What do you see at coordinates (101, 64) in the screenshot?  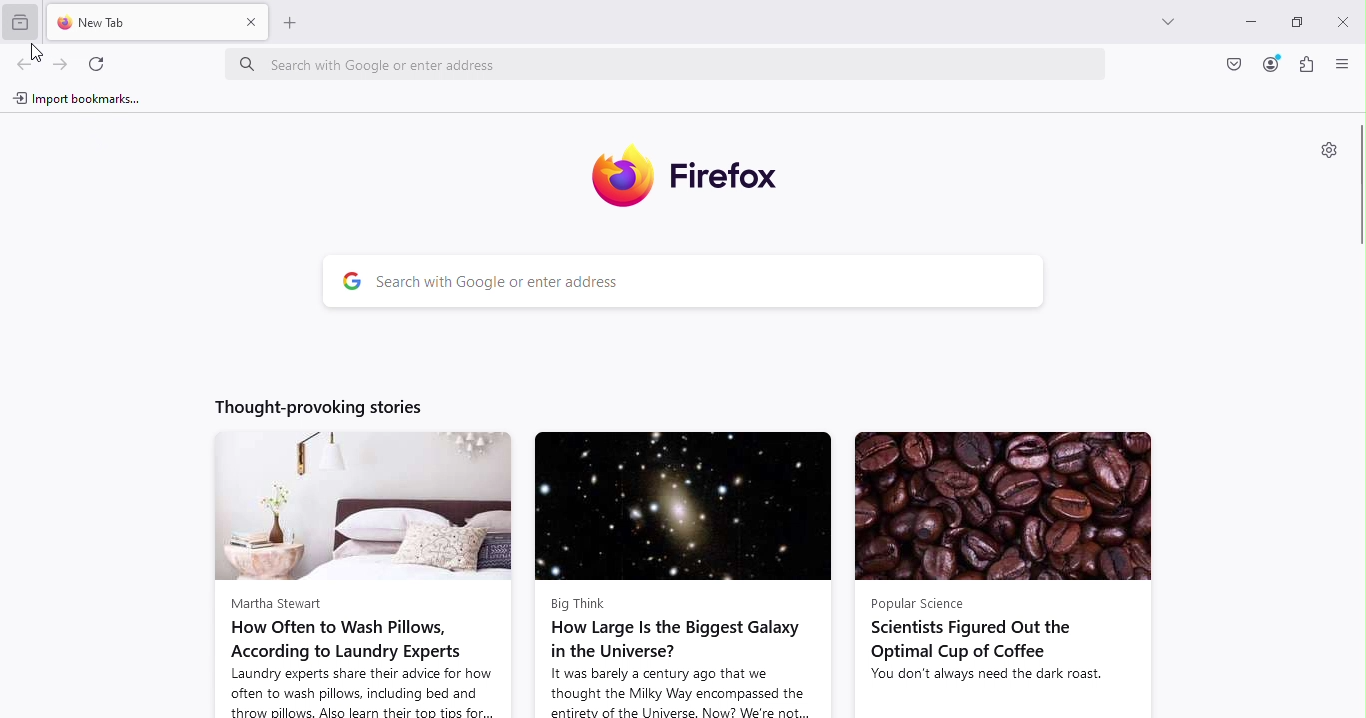 I see `Reload the current tab` at bounding box center [101, 64].